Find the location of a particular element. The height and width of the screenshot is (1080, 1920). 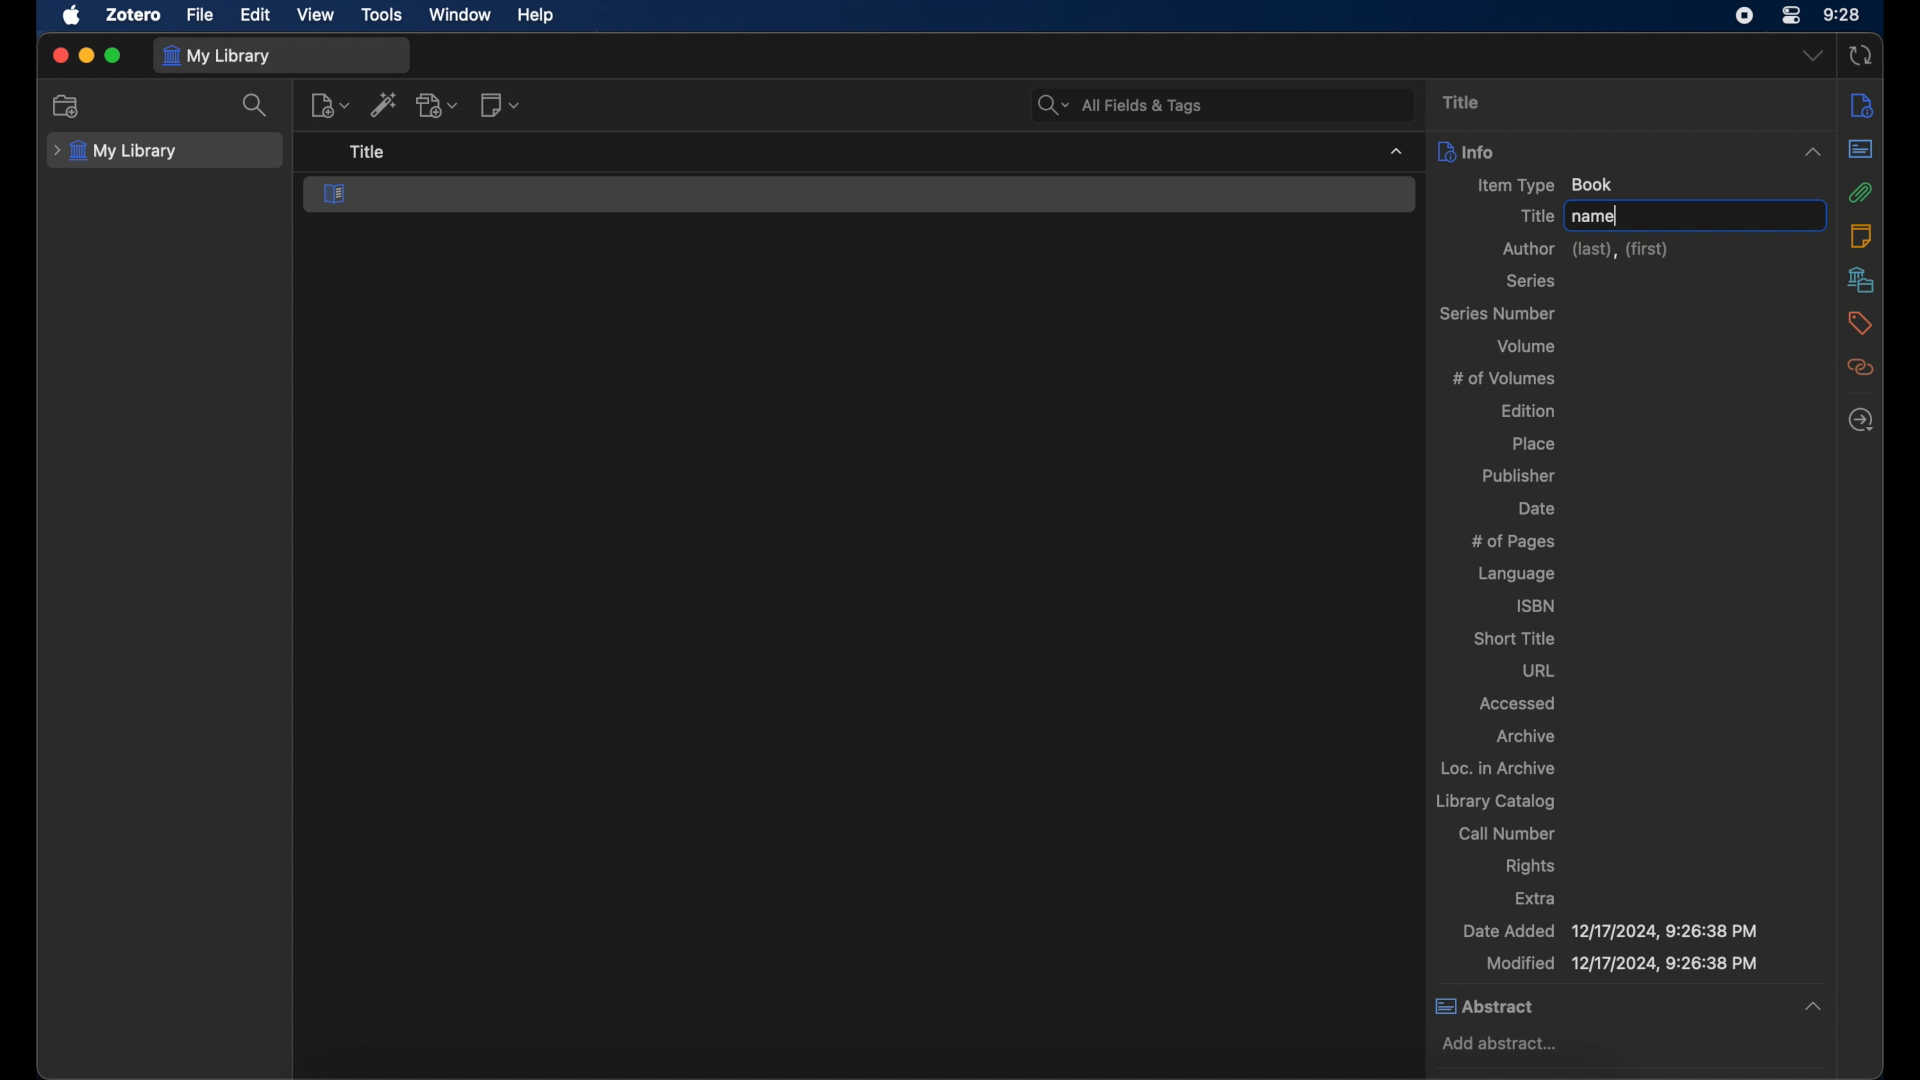

volume is located at coordinates (1526, 347).